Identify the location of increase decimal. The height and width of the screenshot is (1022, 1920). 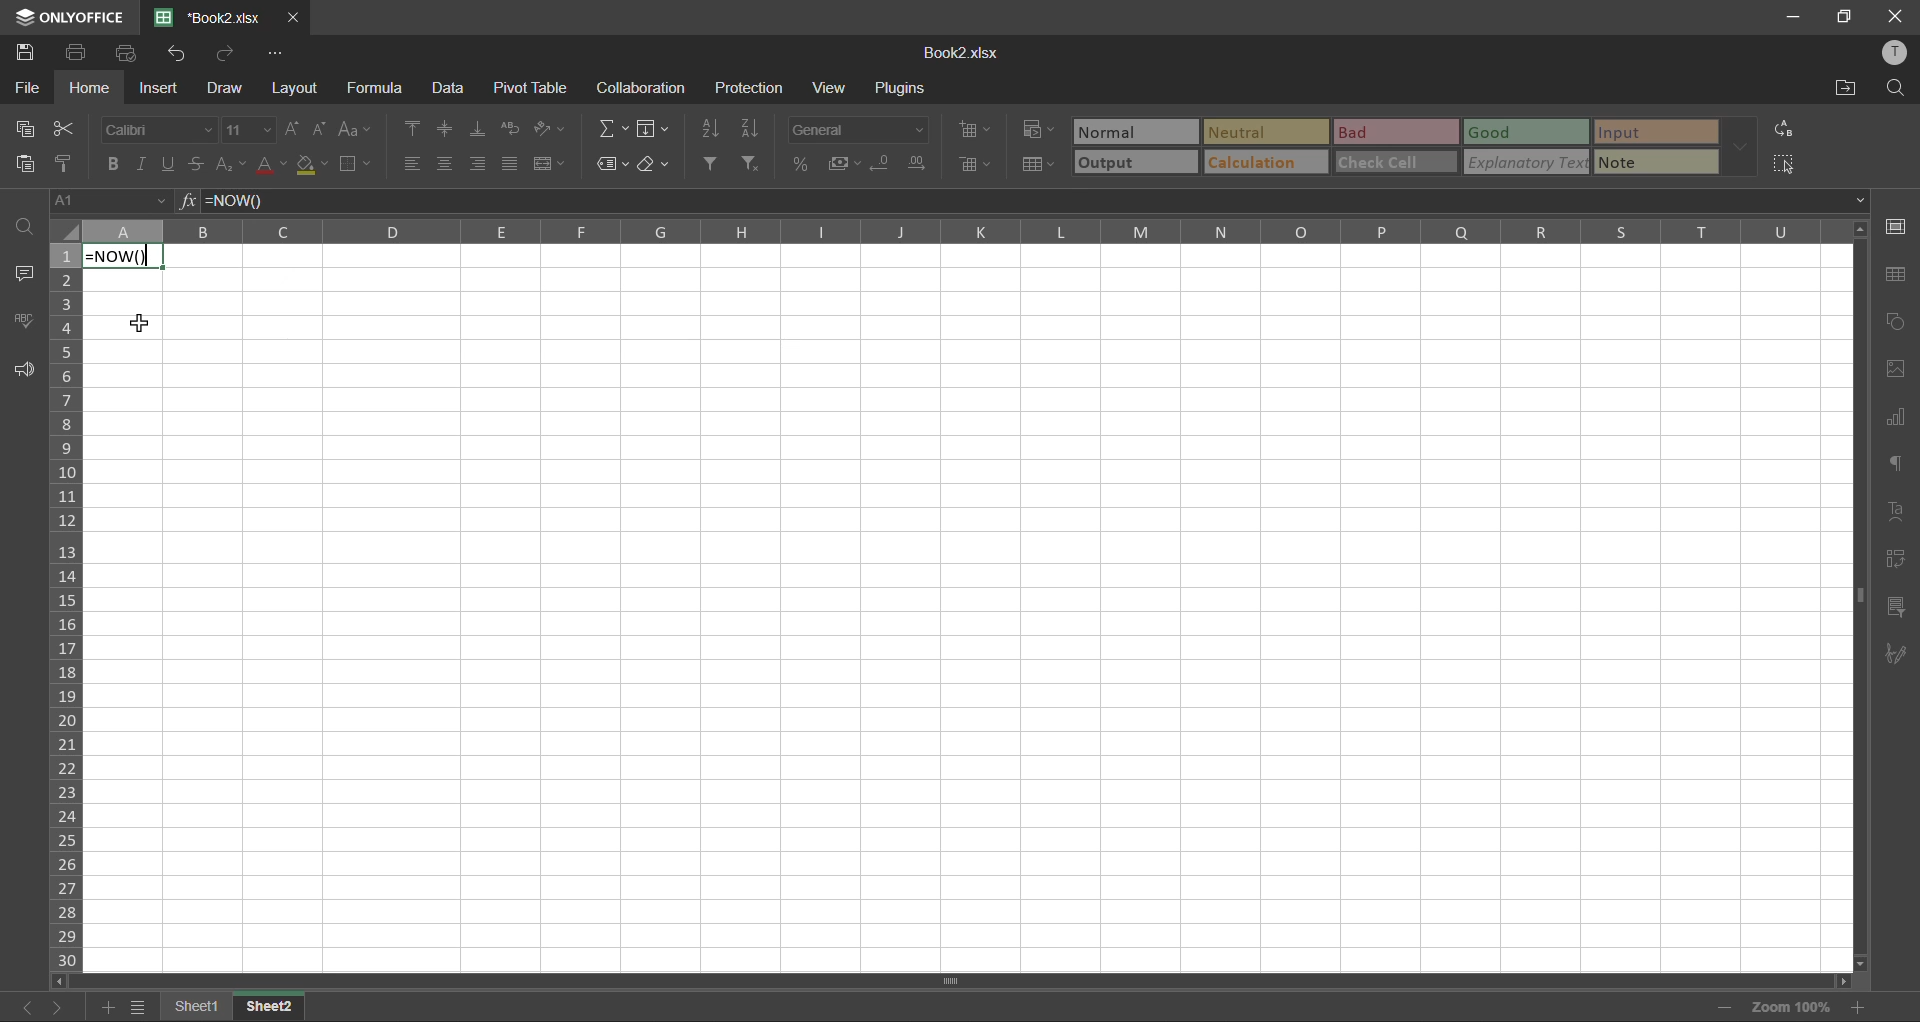
(922, 164).